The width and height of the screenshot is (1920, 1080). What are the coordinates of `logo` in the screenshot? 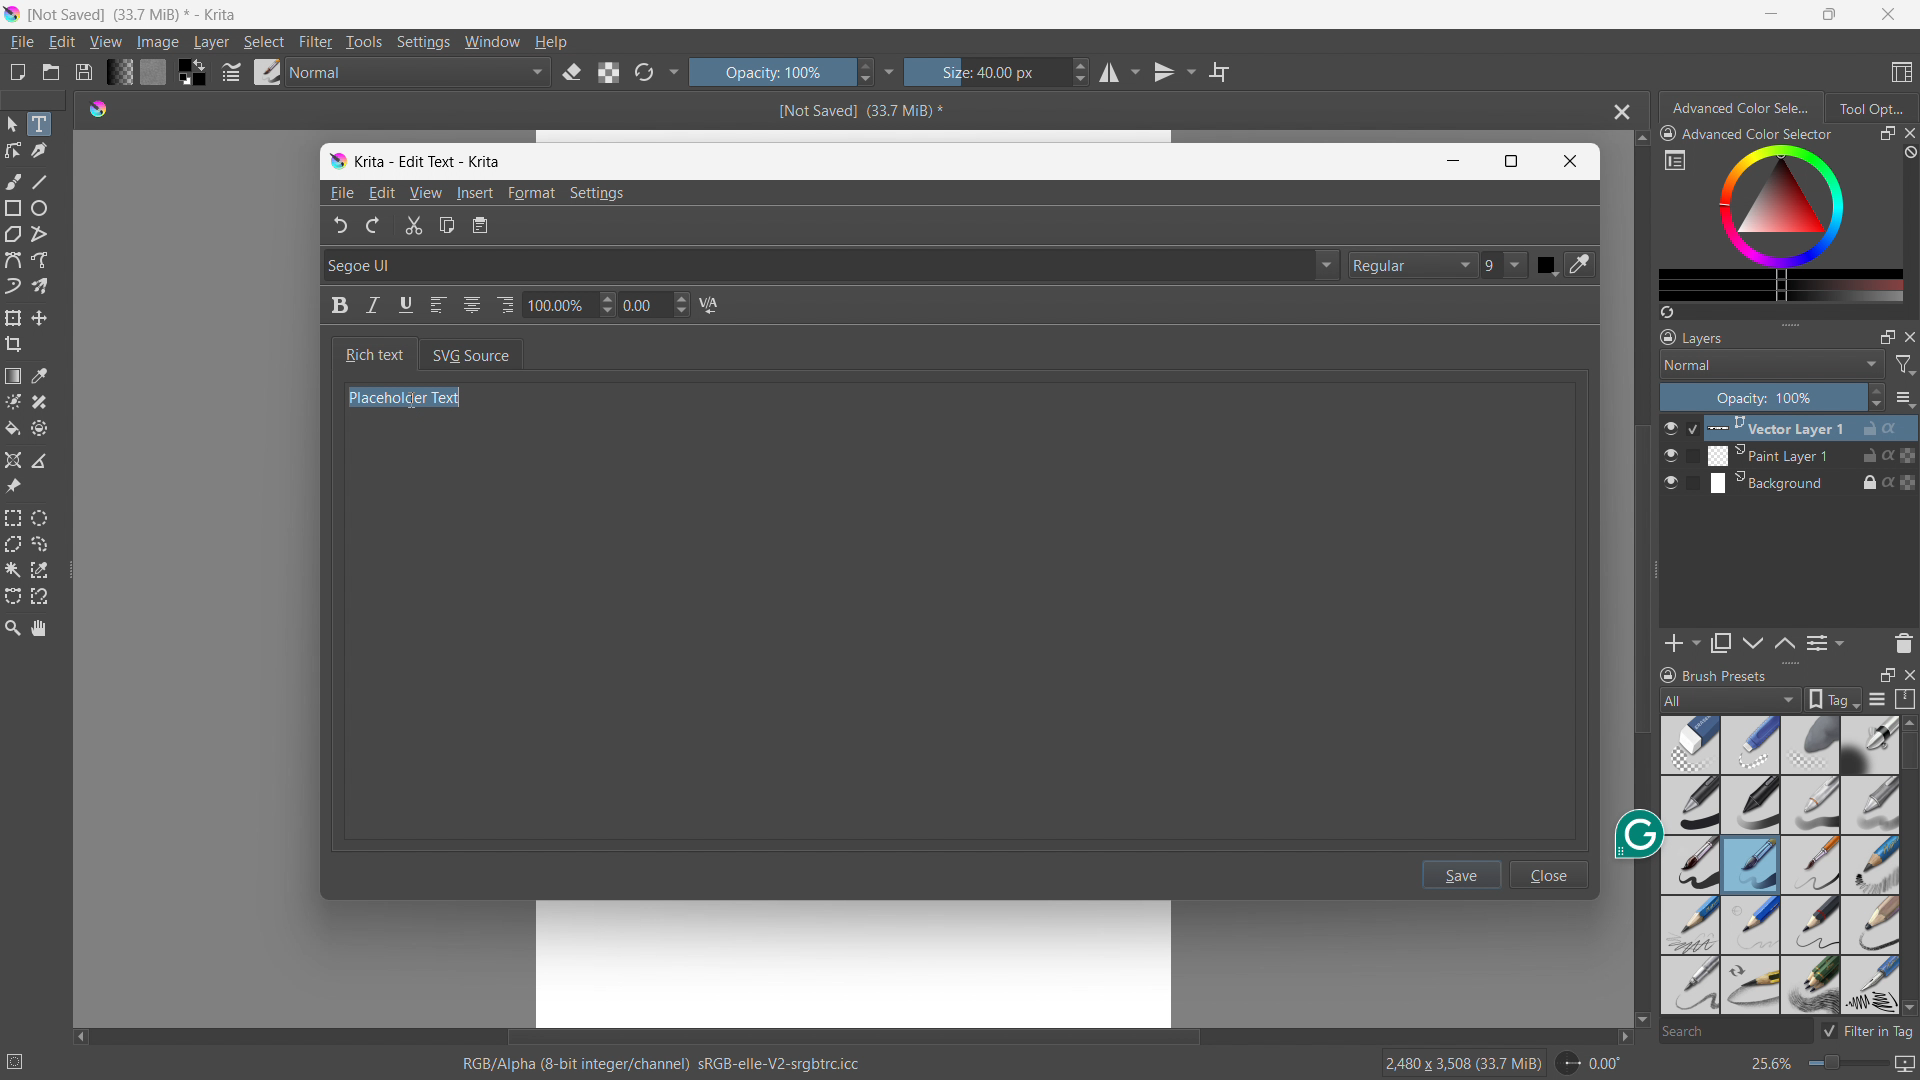 It's located at (337, 162).